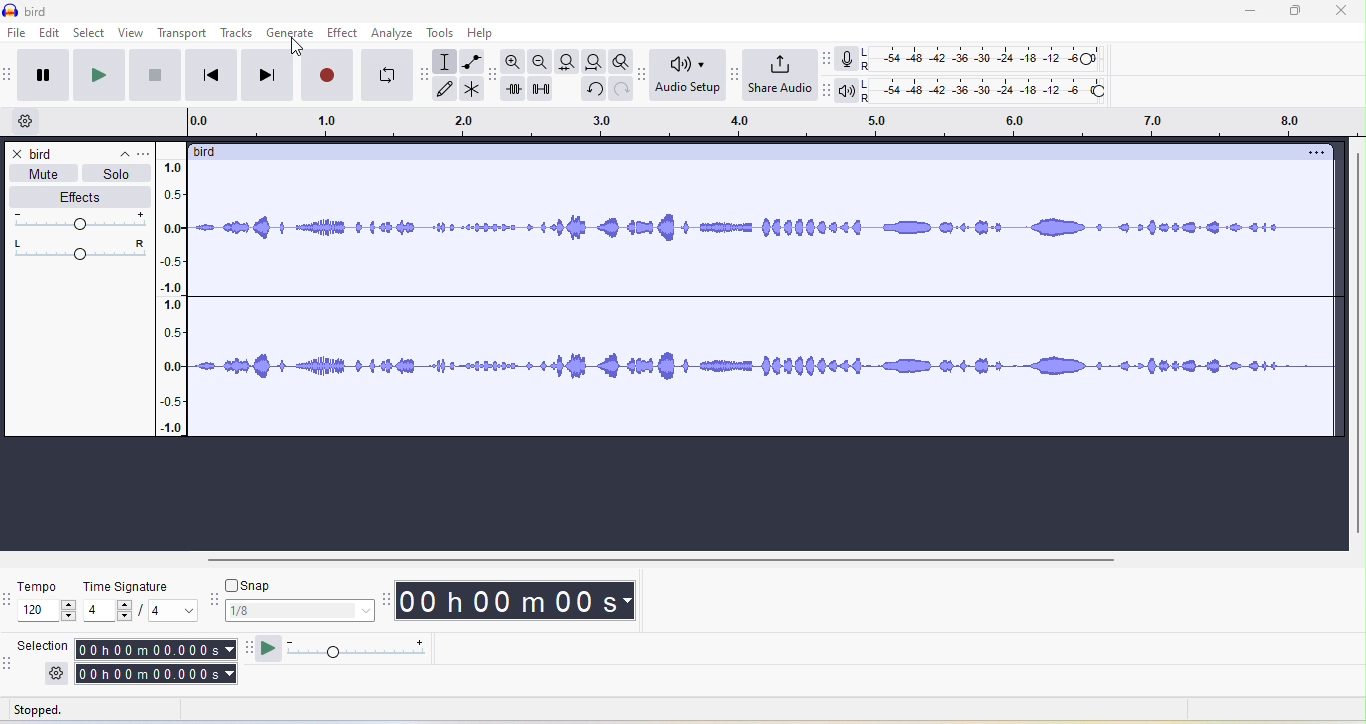  I want to click on audacity time signature toolbar, so click(9, 600).